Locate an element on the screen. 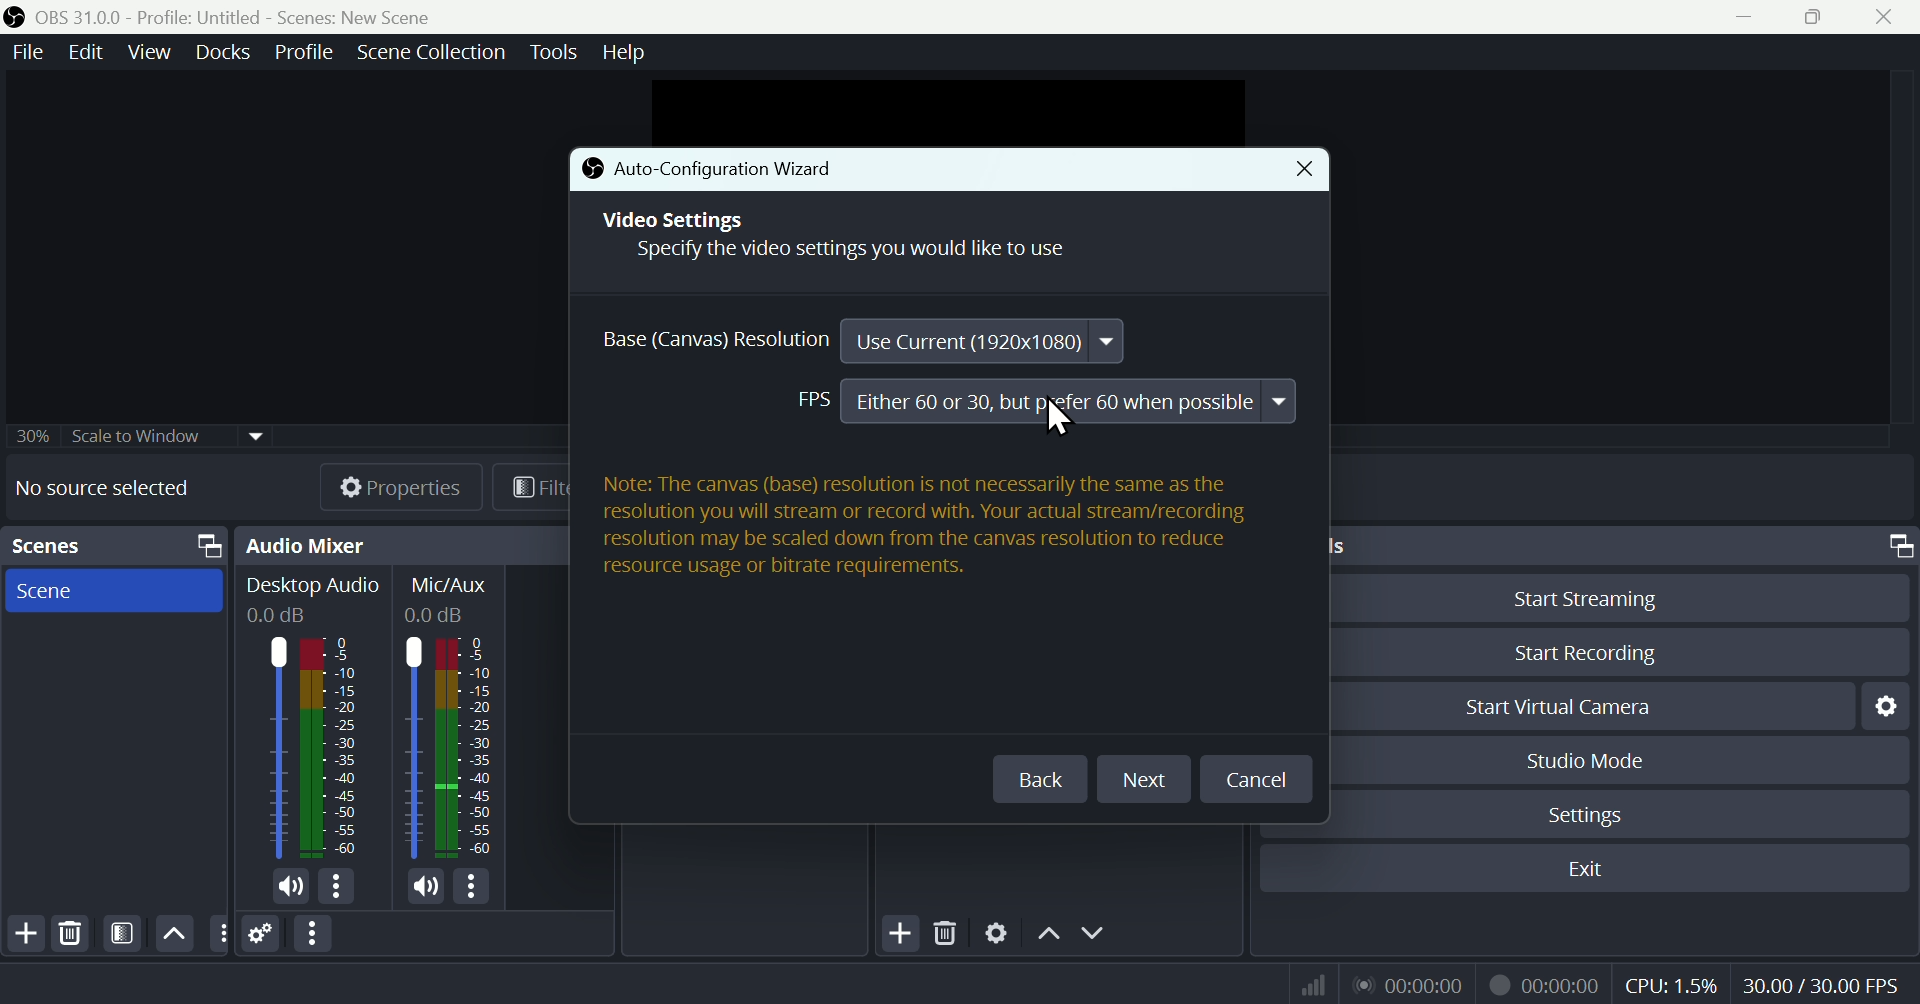  Settings is located at coordinates (1613, 812).